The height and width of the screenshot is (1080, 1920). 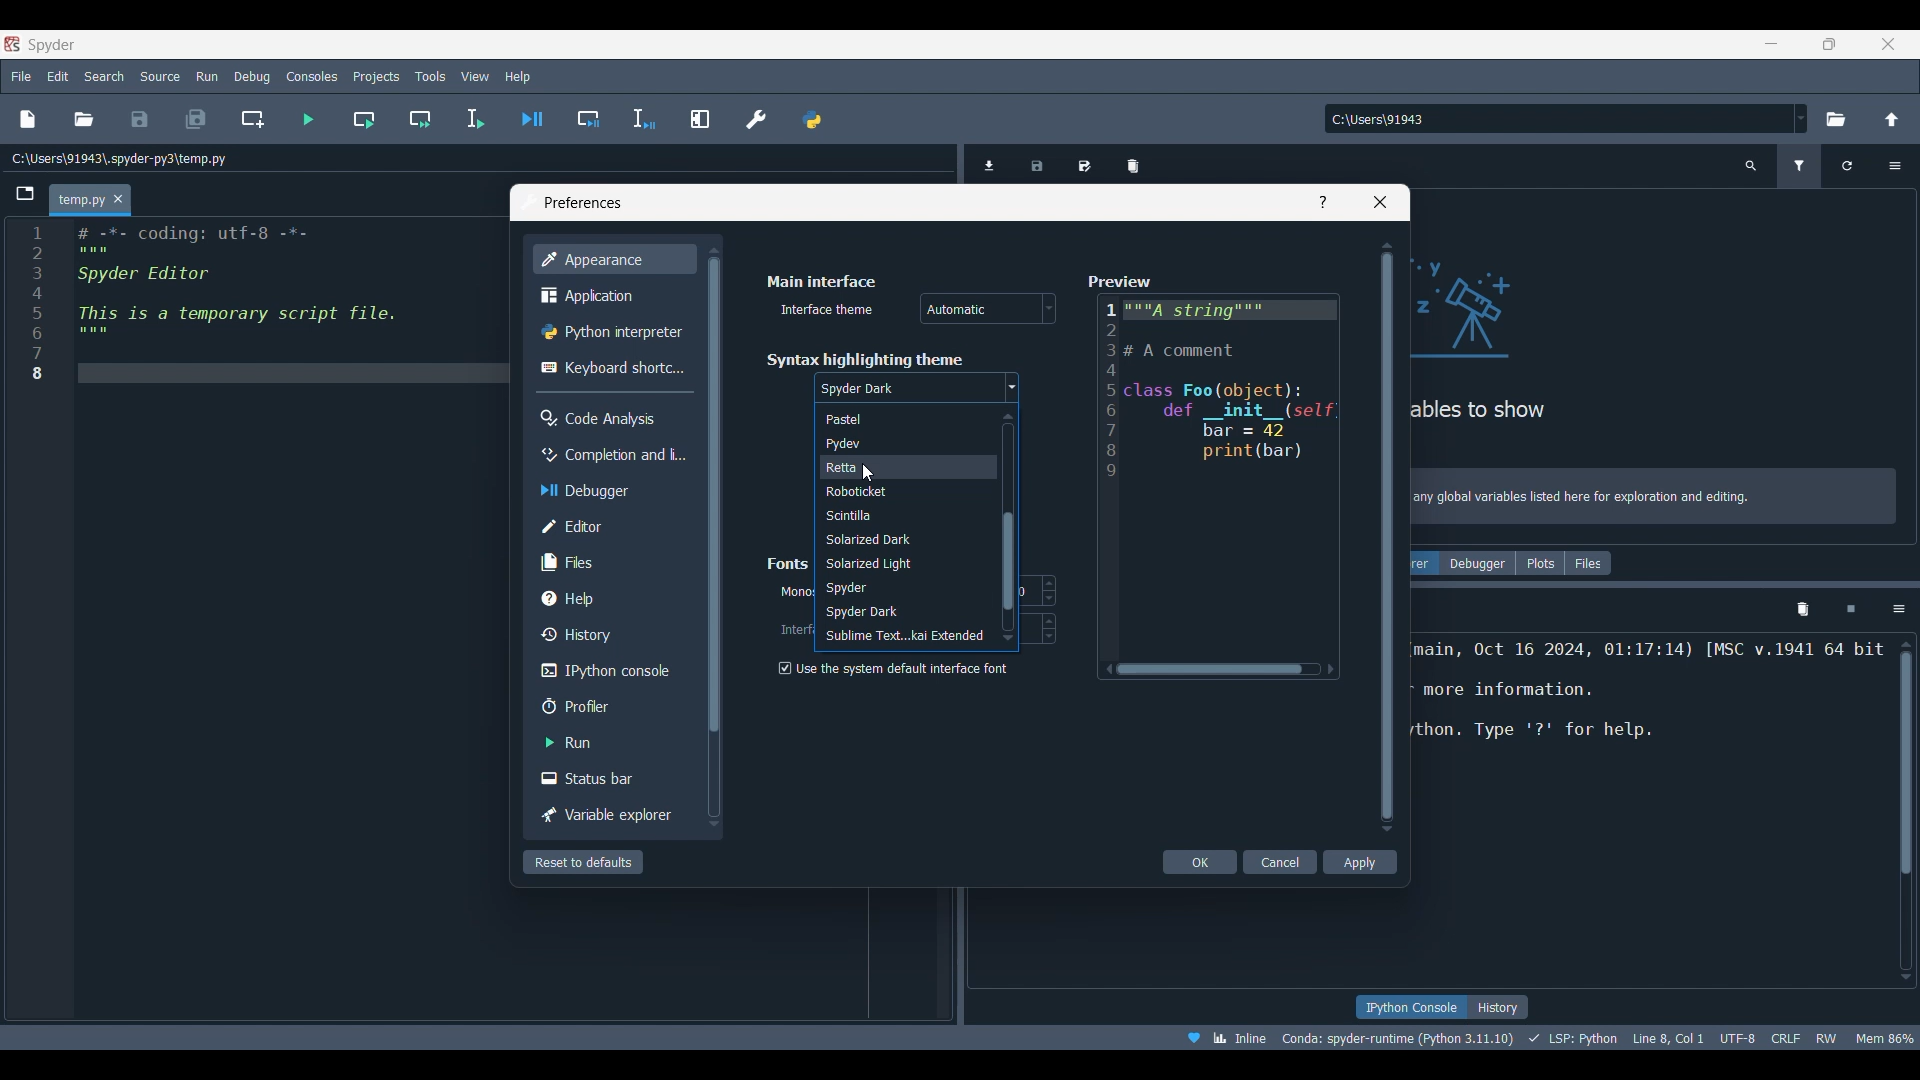 What do you see at coordinates (903, 636) in the screenshot?
I see `option` at bounding box center [903, 636].